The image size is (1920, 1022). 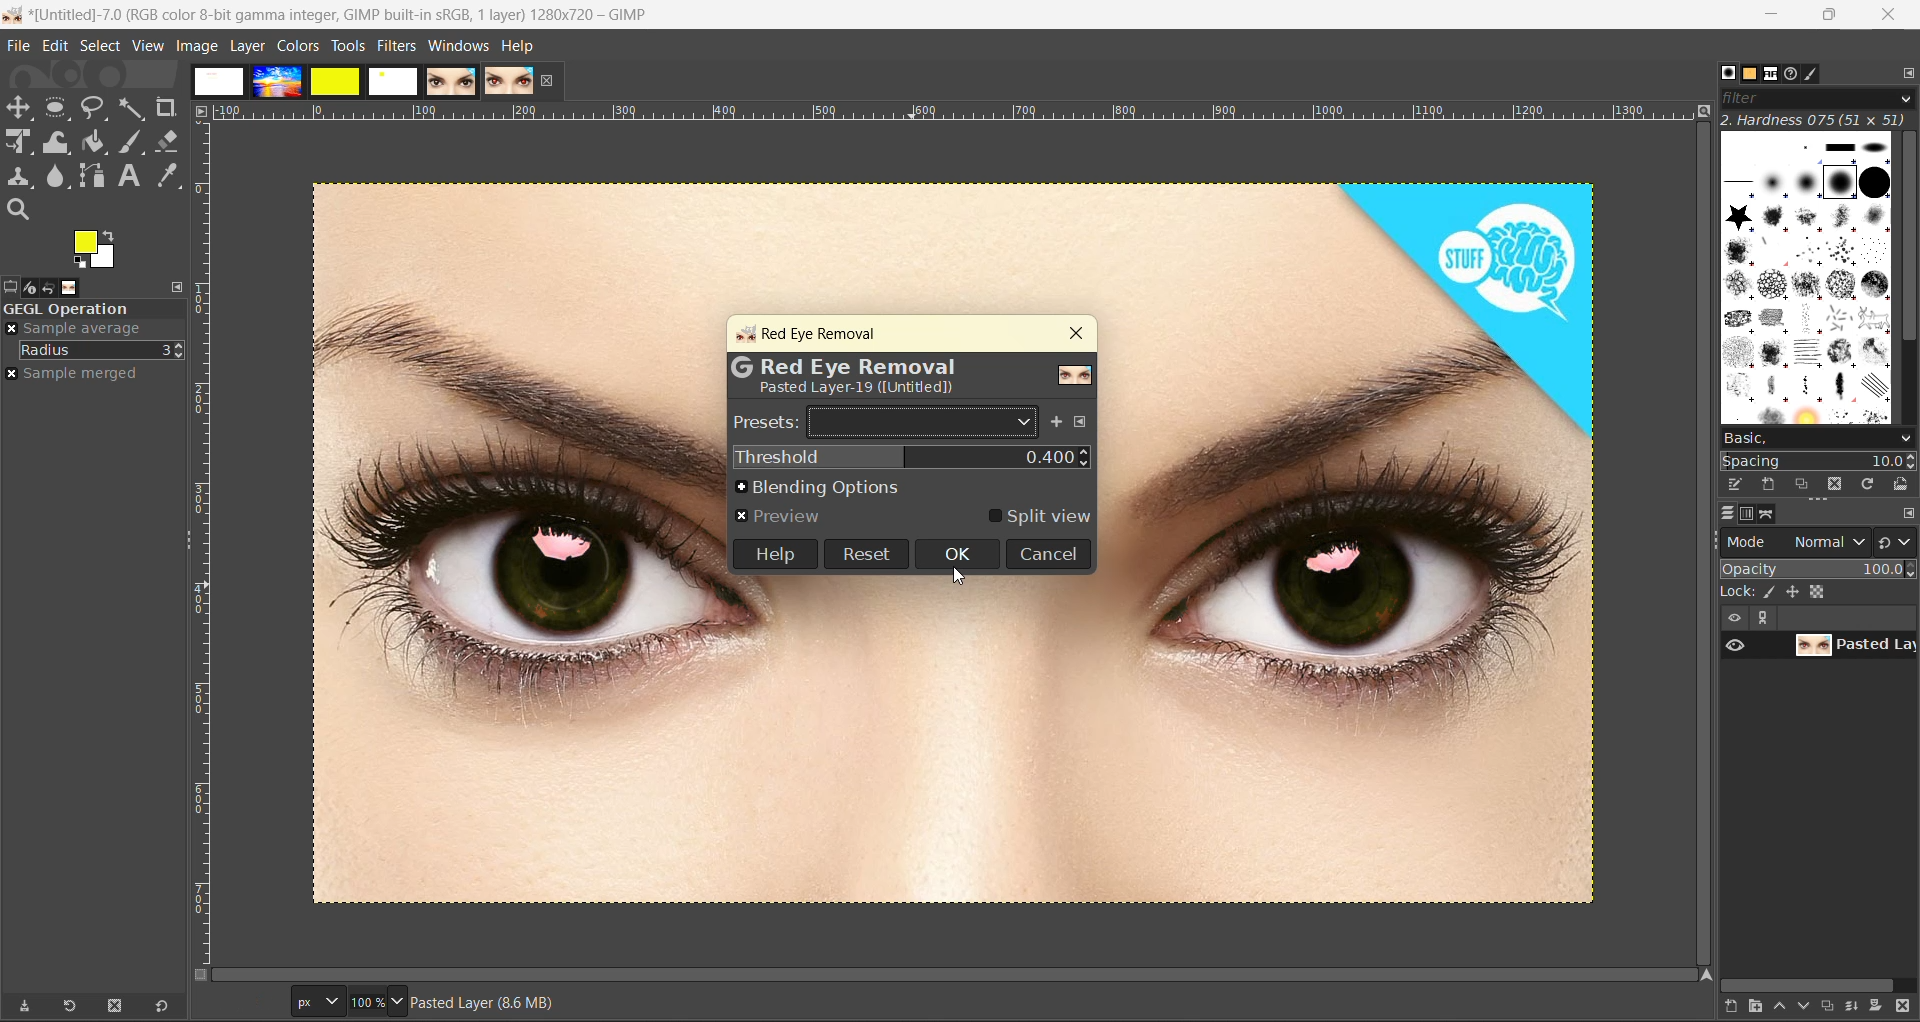 What do you see at coordinates (1794, 543) in the screenshot?
I see `mode` at bounding box center [1794, 543].